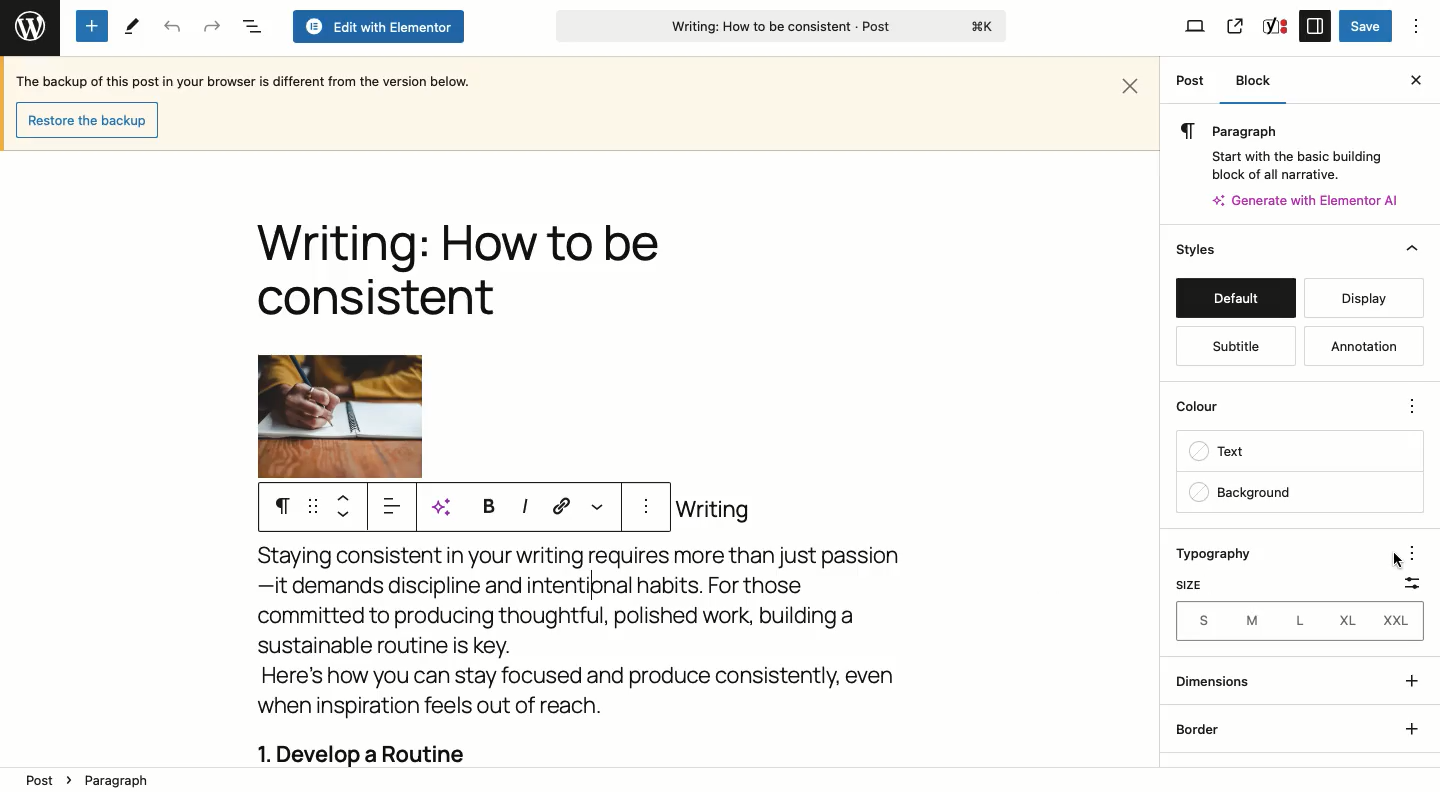 This screenshot has width=1440, height=792. I want to click on Tools, so click(130, 27).